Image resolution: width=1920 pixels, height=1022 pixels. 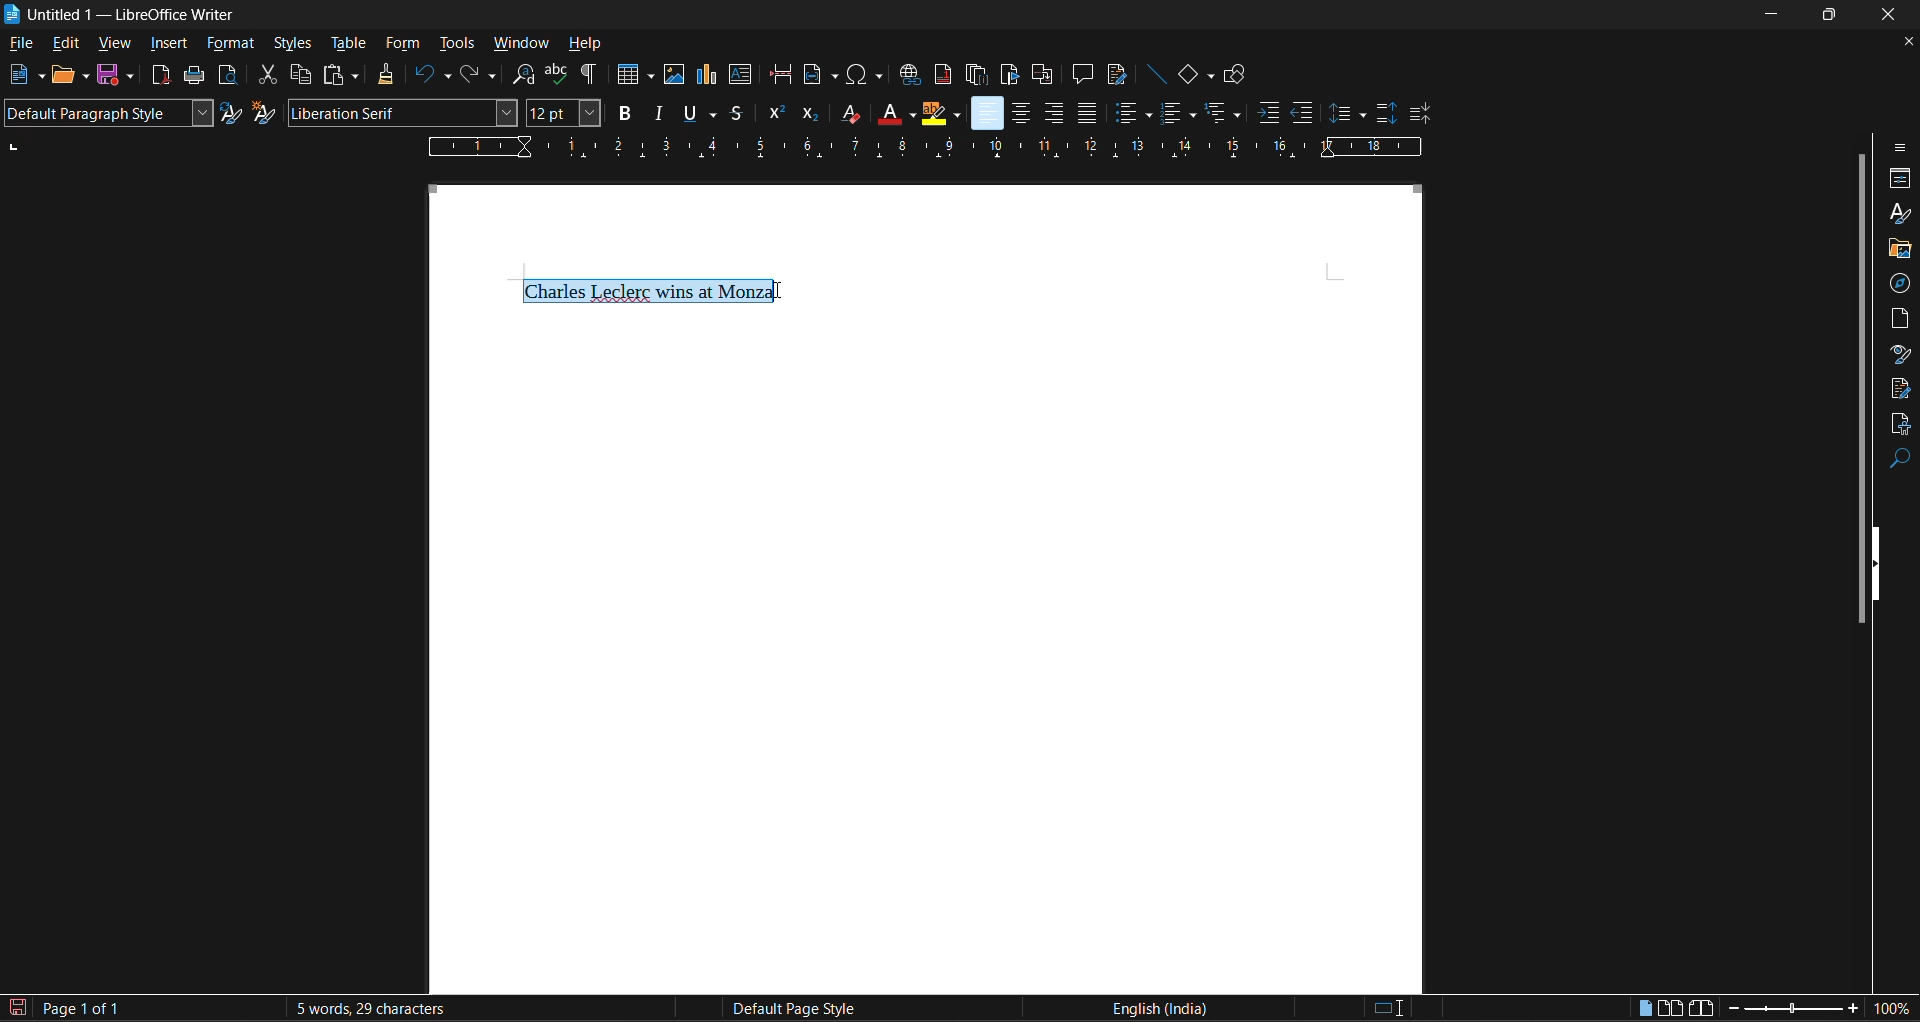 What do you see at coordinates (911, 77) in the screenshot?
I see `insert hyperlink` at bounding box center [911, 77].